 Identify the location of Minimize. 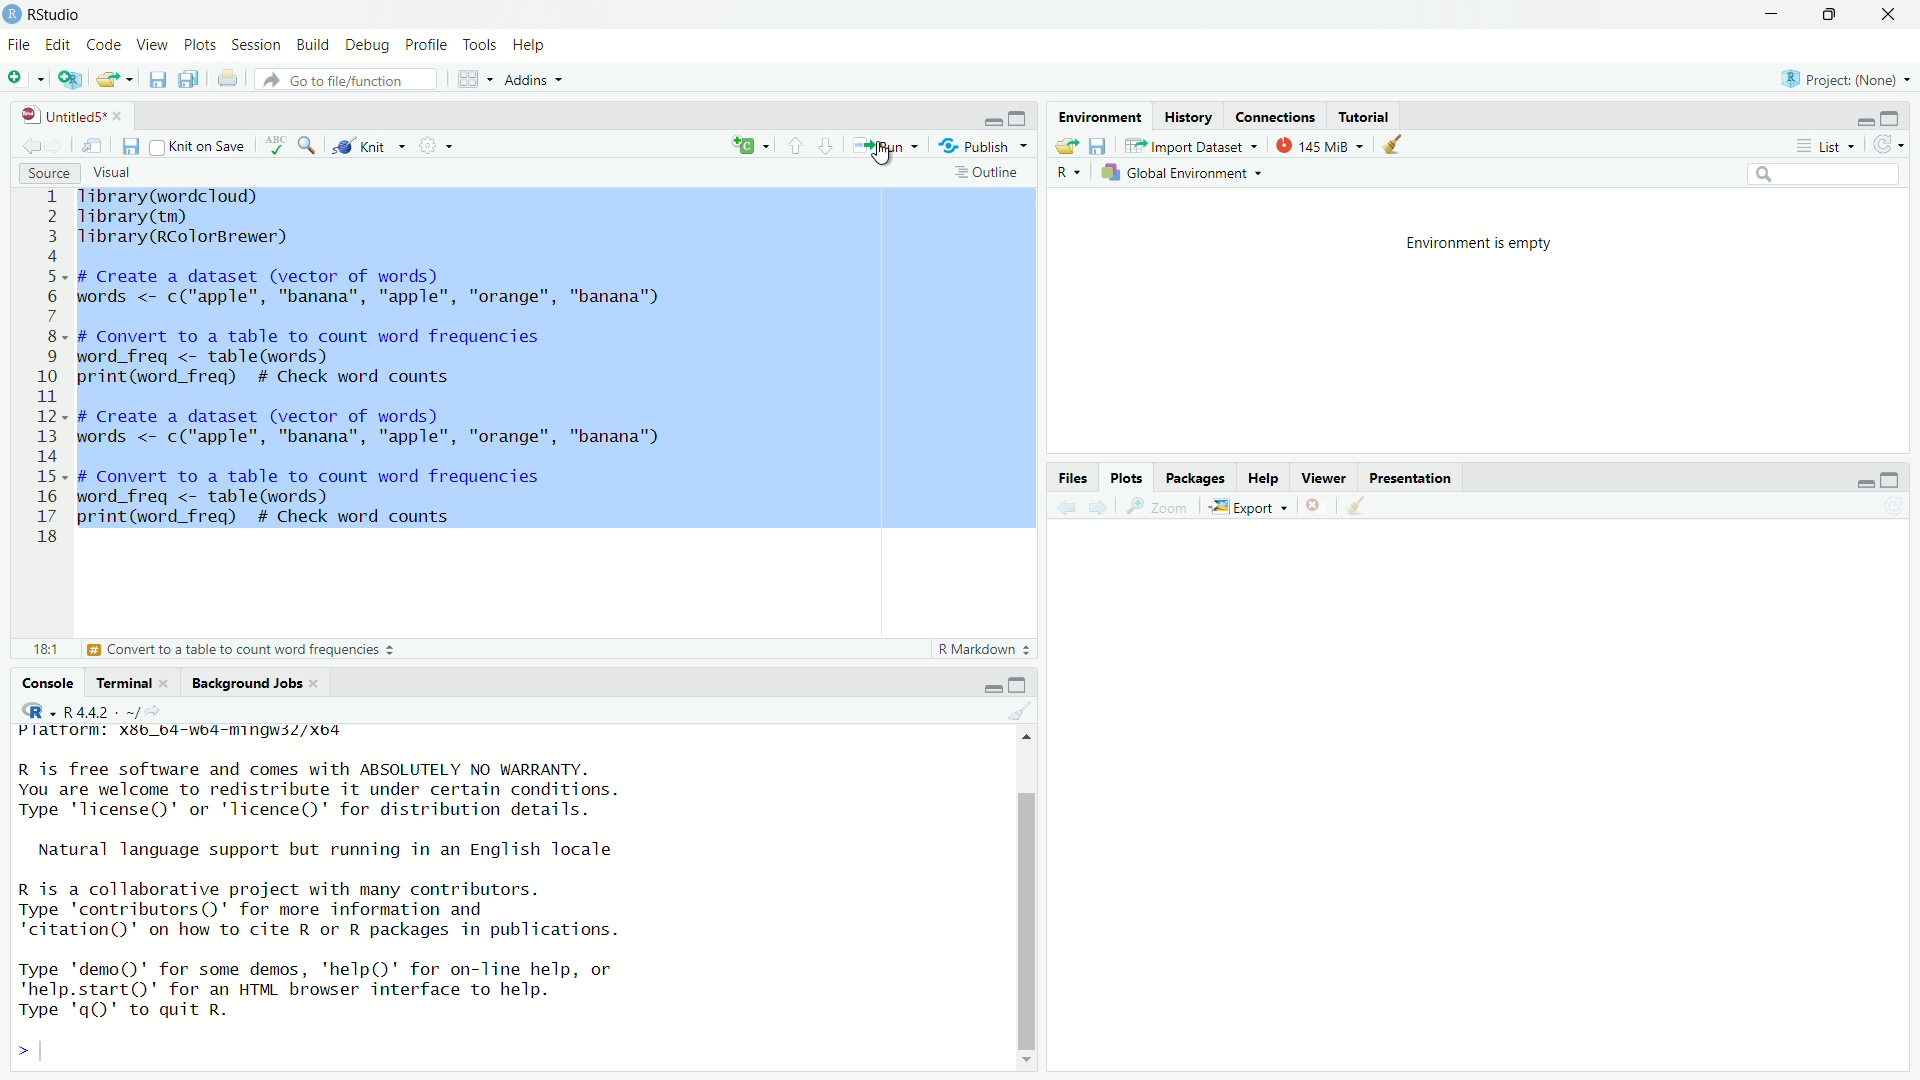
(1865, 125).